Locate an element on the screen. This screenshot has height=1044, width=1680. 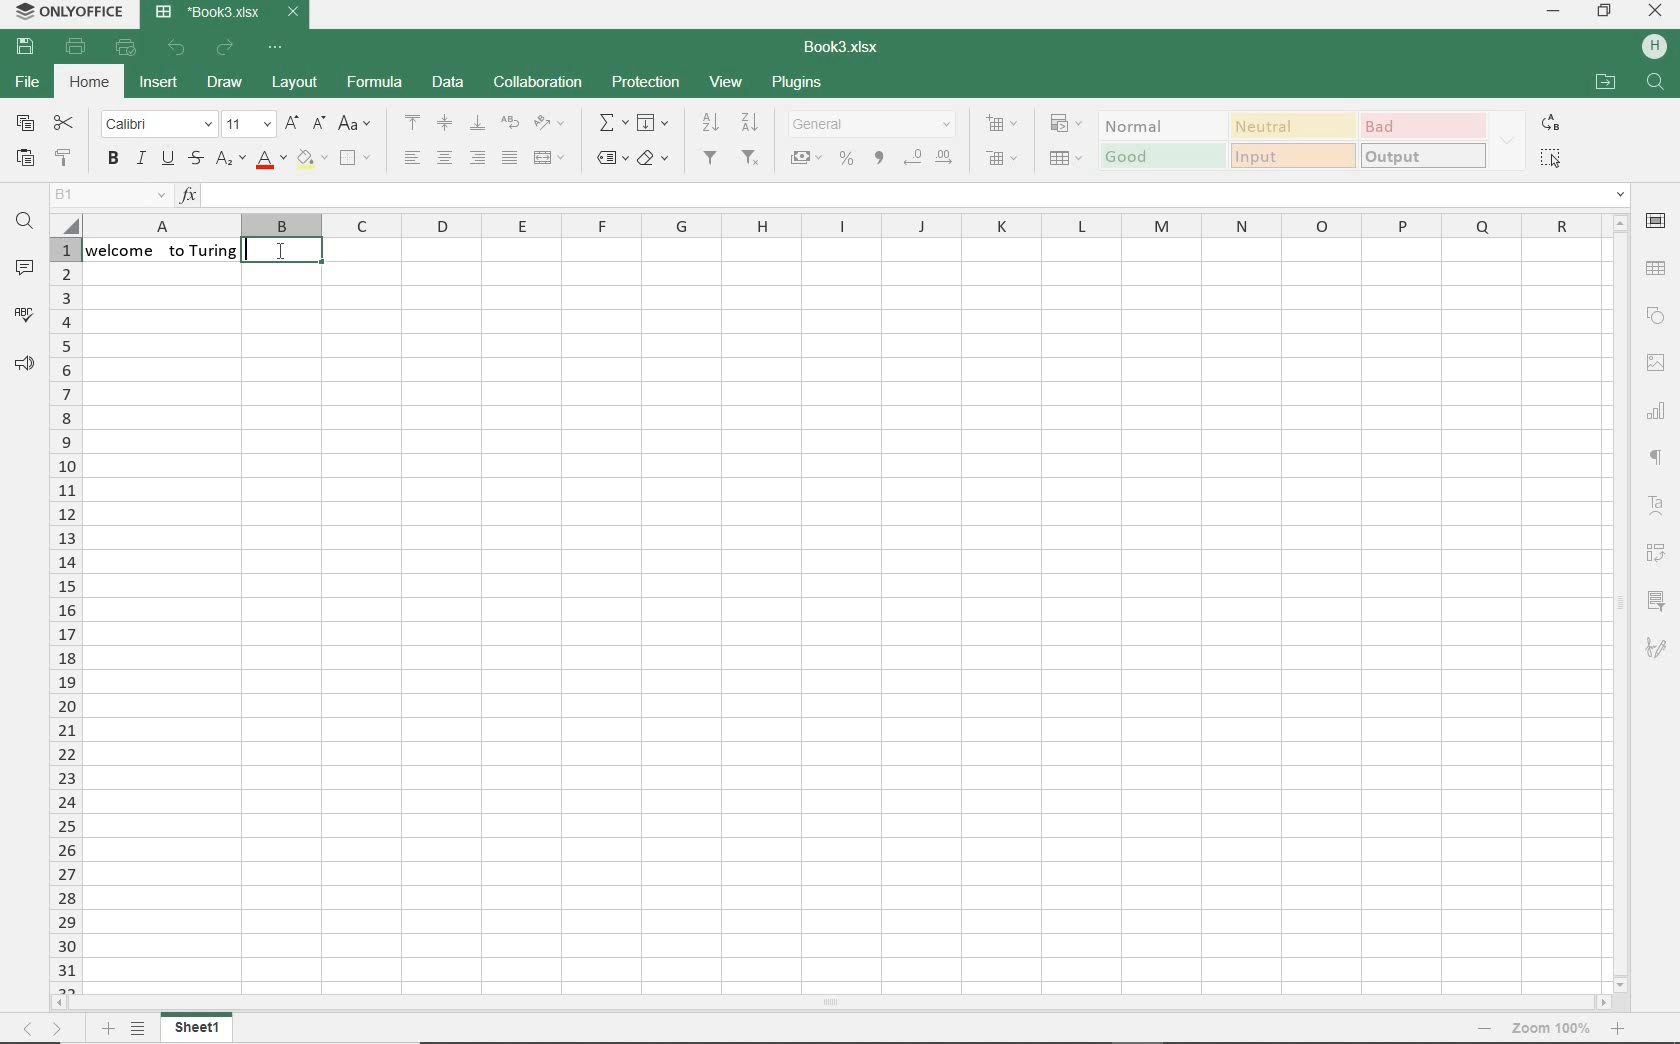
align middle is located at coordinates (444, 123).